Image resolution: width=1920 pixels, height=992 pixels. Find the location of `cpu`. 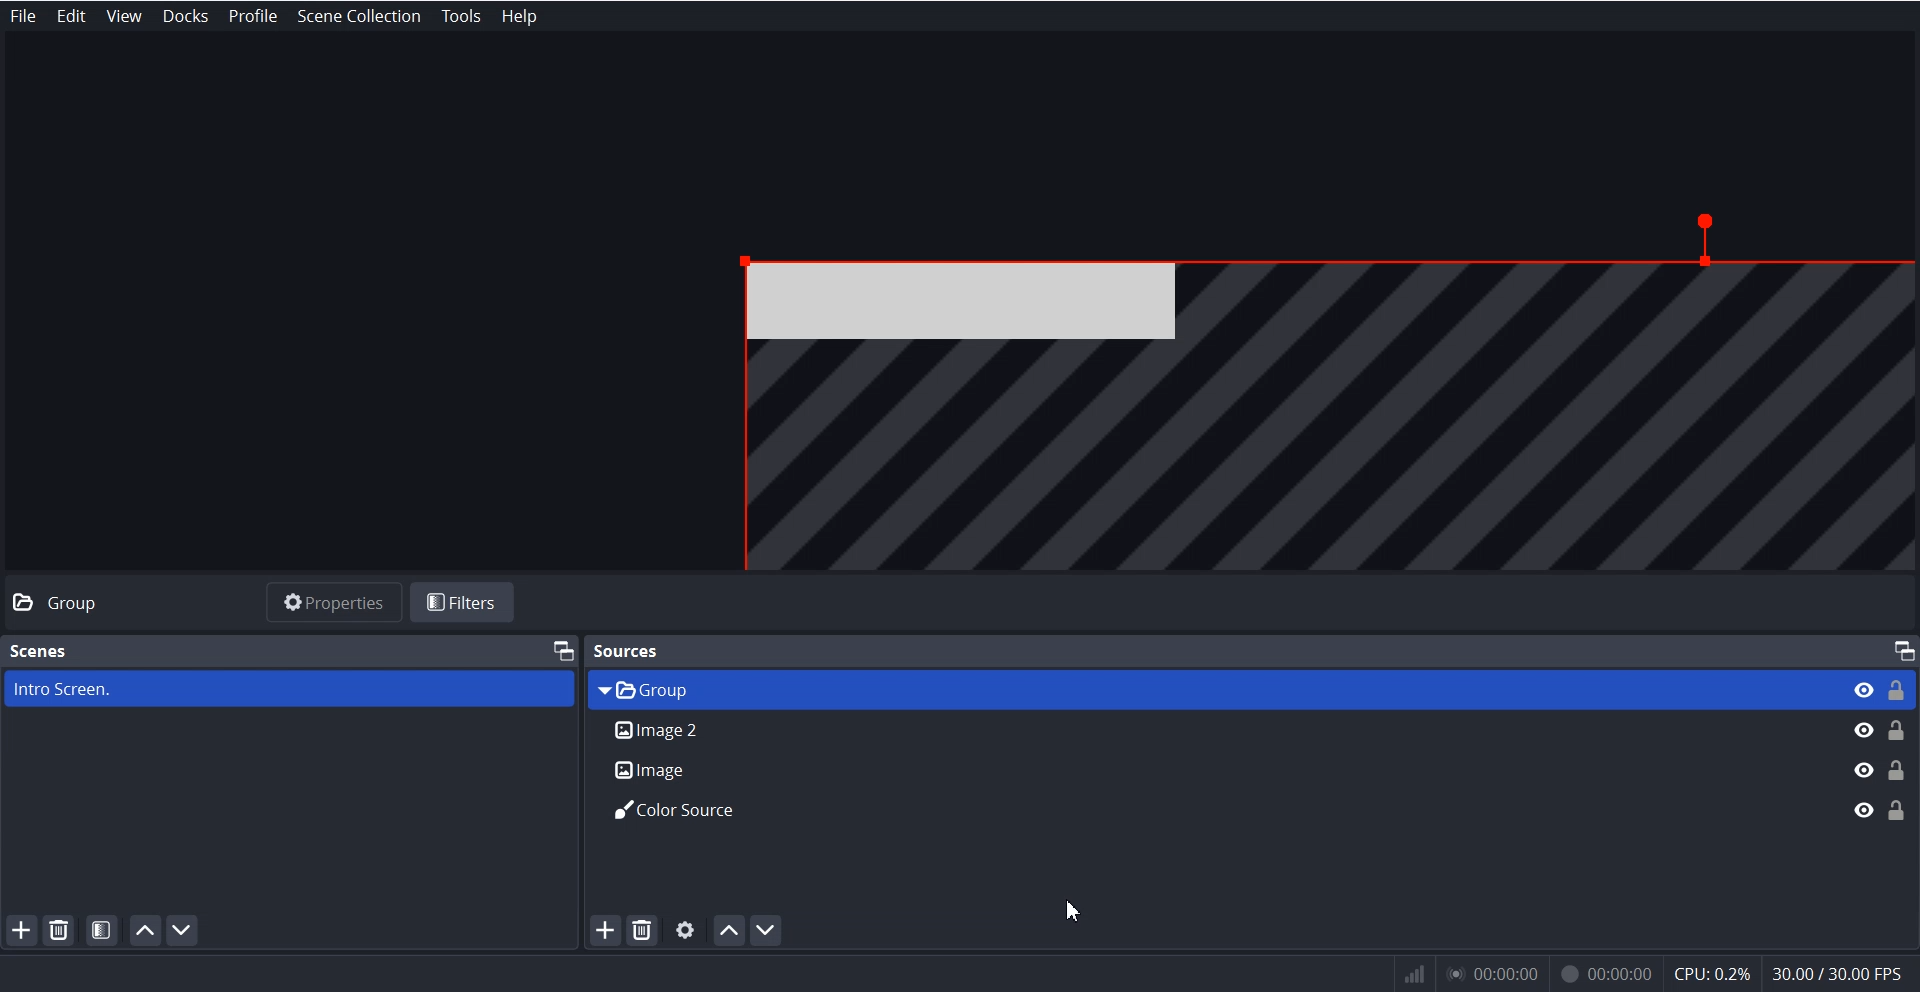

cpu is located at coordinates (1711, 971).